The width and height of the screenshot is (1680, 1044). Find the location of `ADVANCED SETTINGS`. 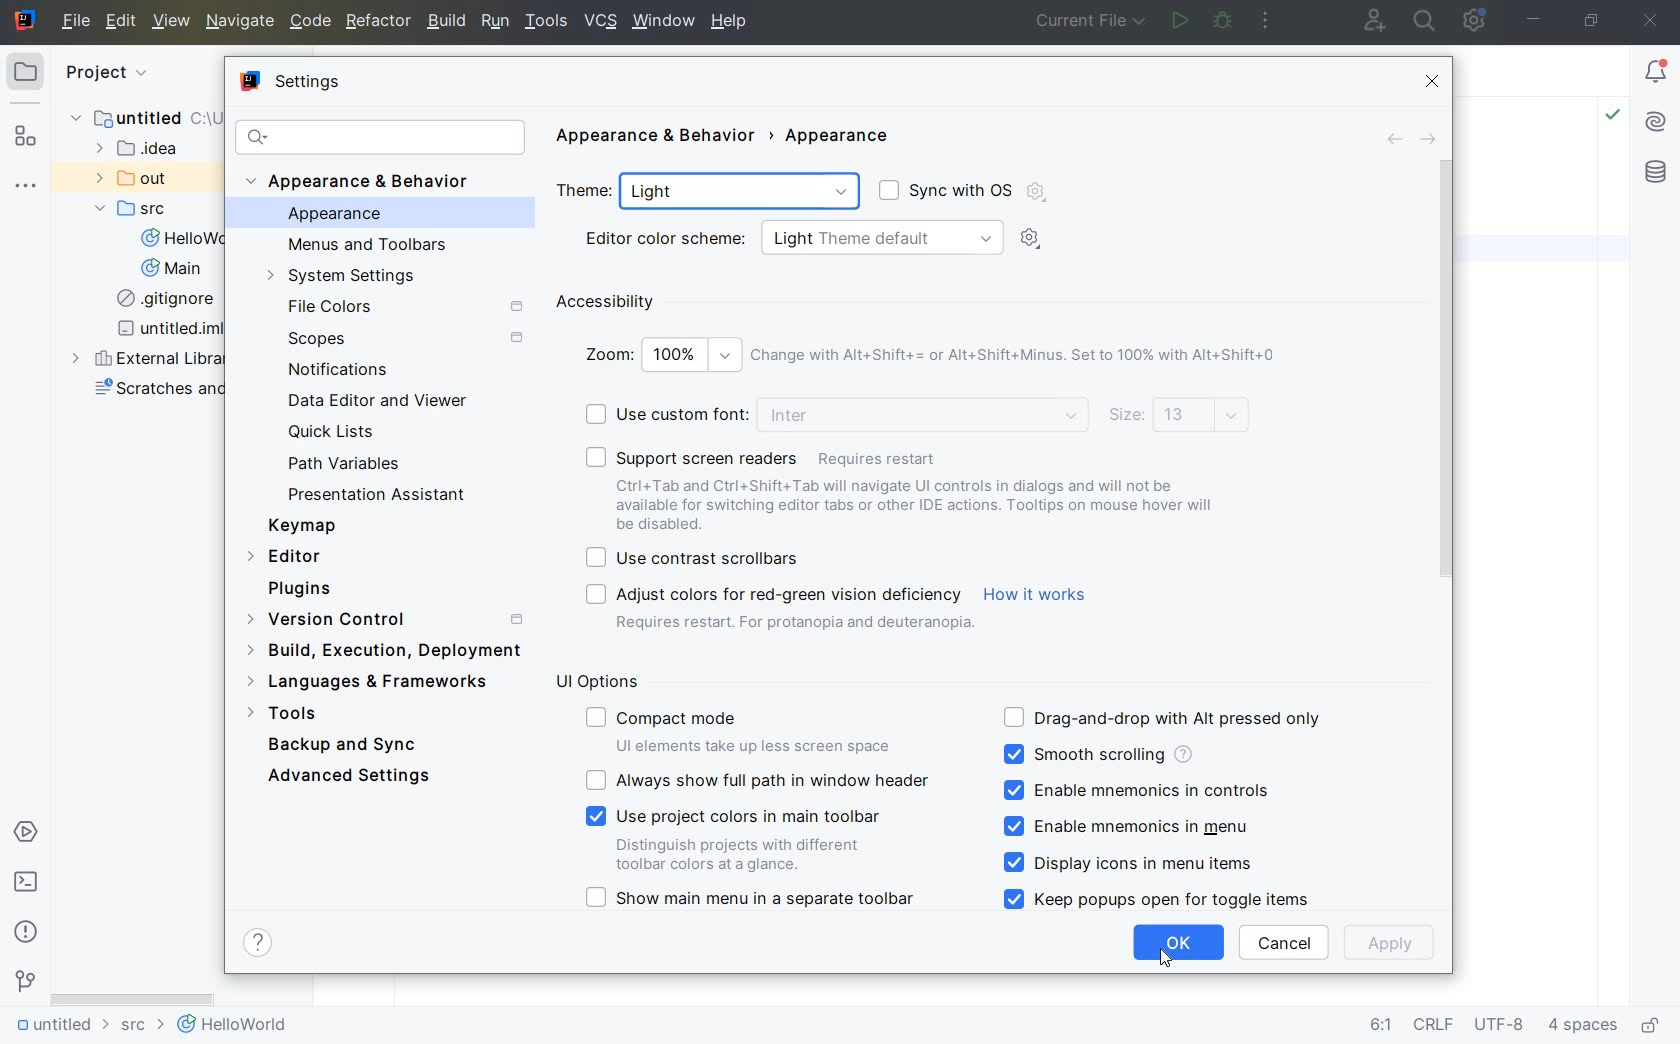

ADVANCED SETTINGS is located at coordinates (347, 780).